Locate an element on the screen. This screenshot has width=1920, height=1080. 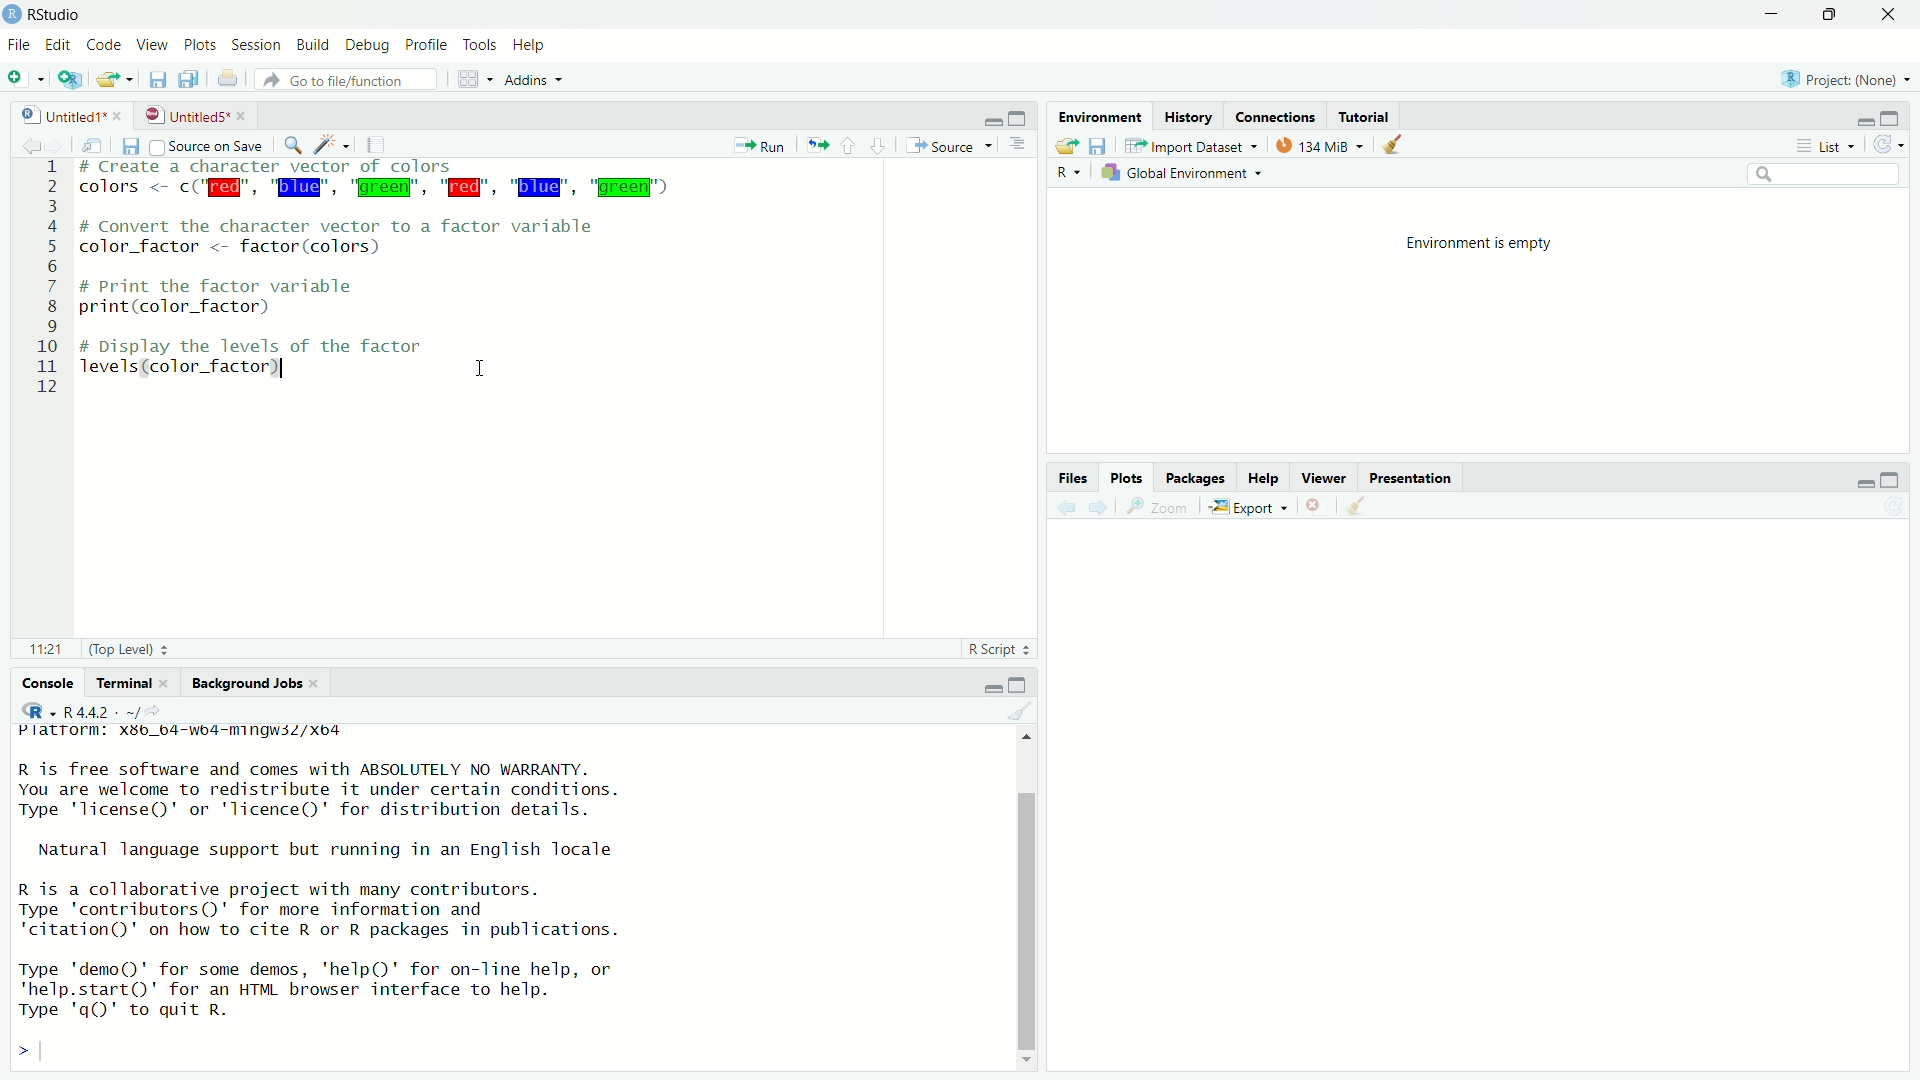
# Print the factor variable
print(color_factor) is located at coordinates (249, 296).